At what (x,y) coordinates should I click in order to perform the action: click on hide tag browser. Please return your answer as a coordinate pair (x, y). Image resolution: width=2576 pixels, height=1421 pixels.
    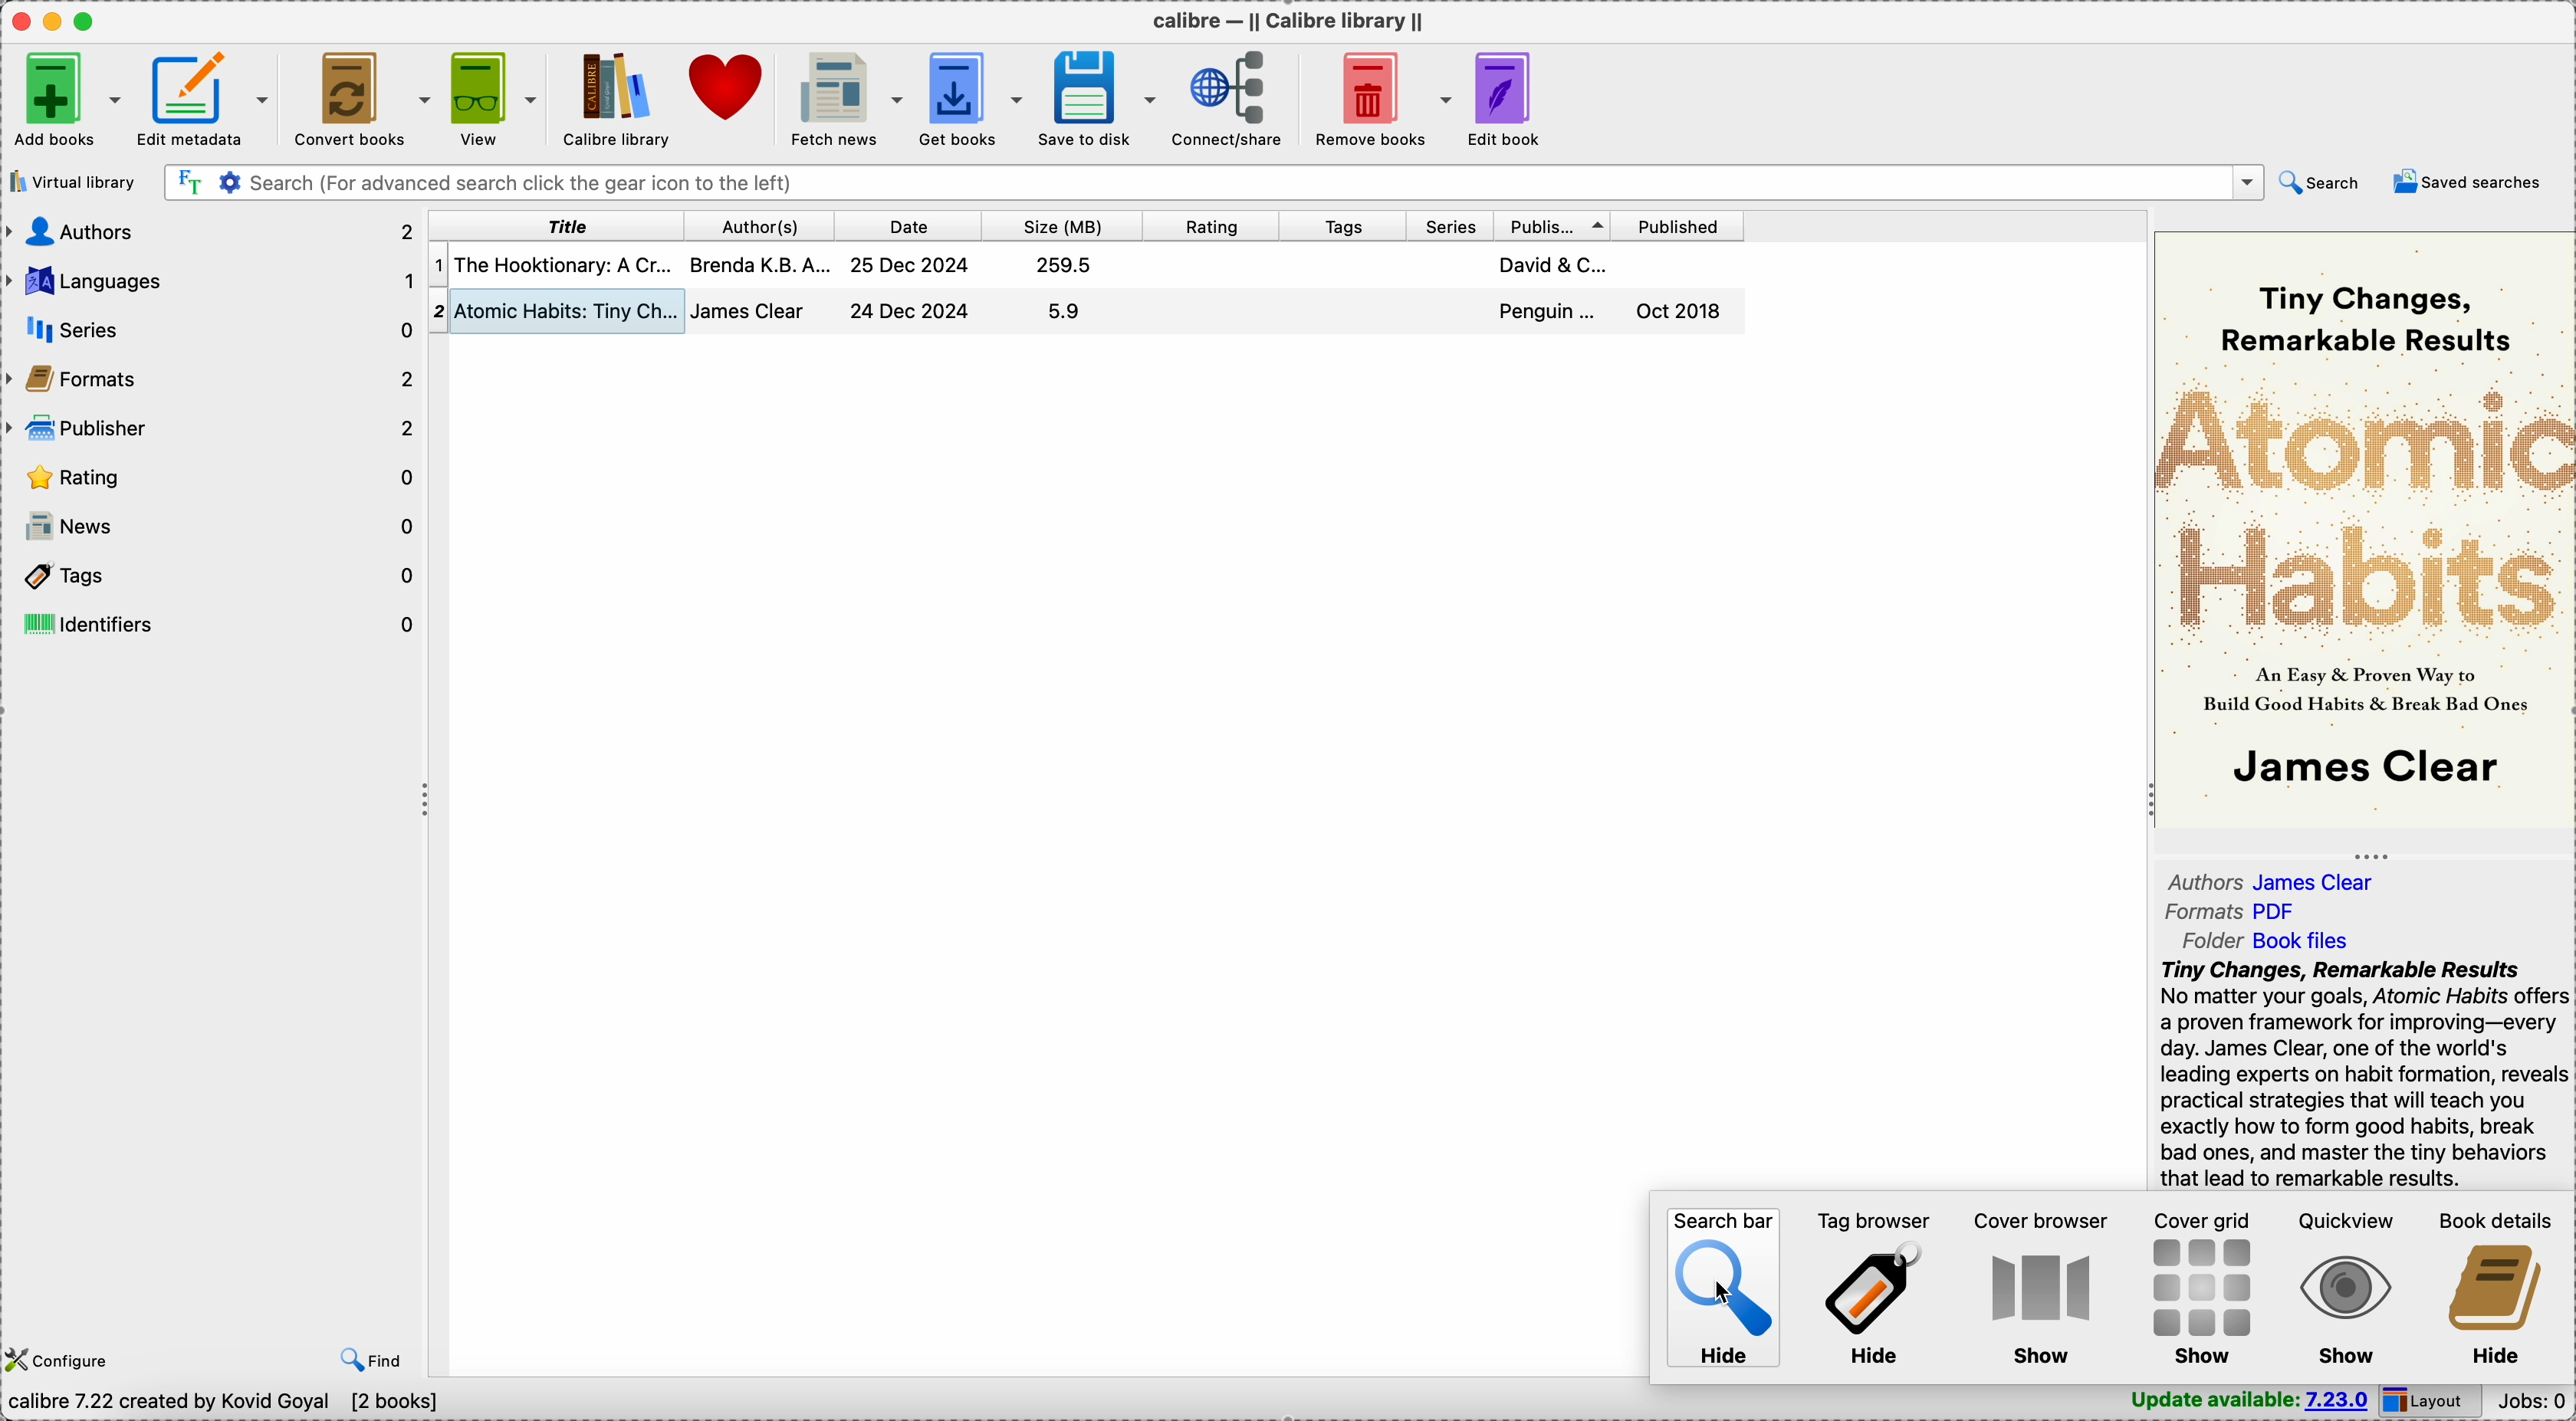
    Looking at the image, I should click on (1873, 1287).